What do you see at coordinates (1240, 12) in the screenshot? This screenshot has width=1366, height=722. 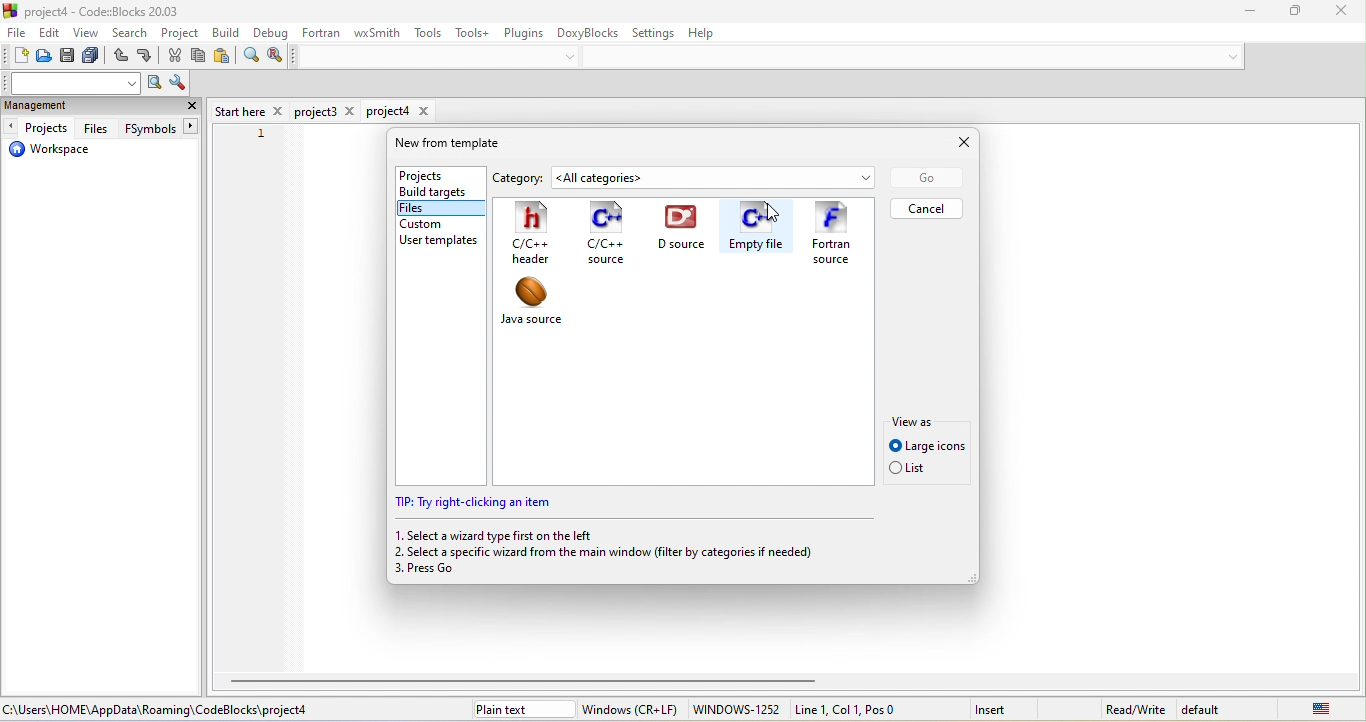 I see `minimize` at bounding box center [1240, 12].